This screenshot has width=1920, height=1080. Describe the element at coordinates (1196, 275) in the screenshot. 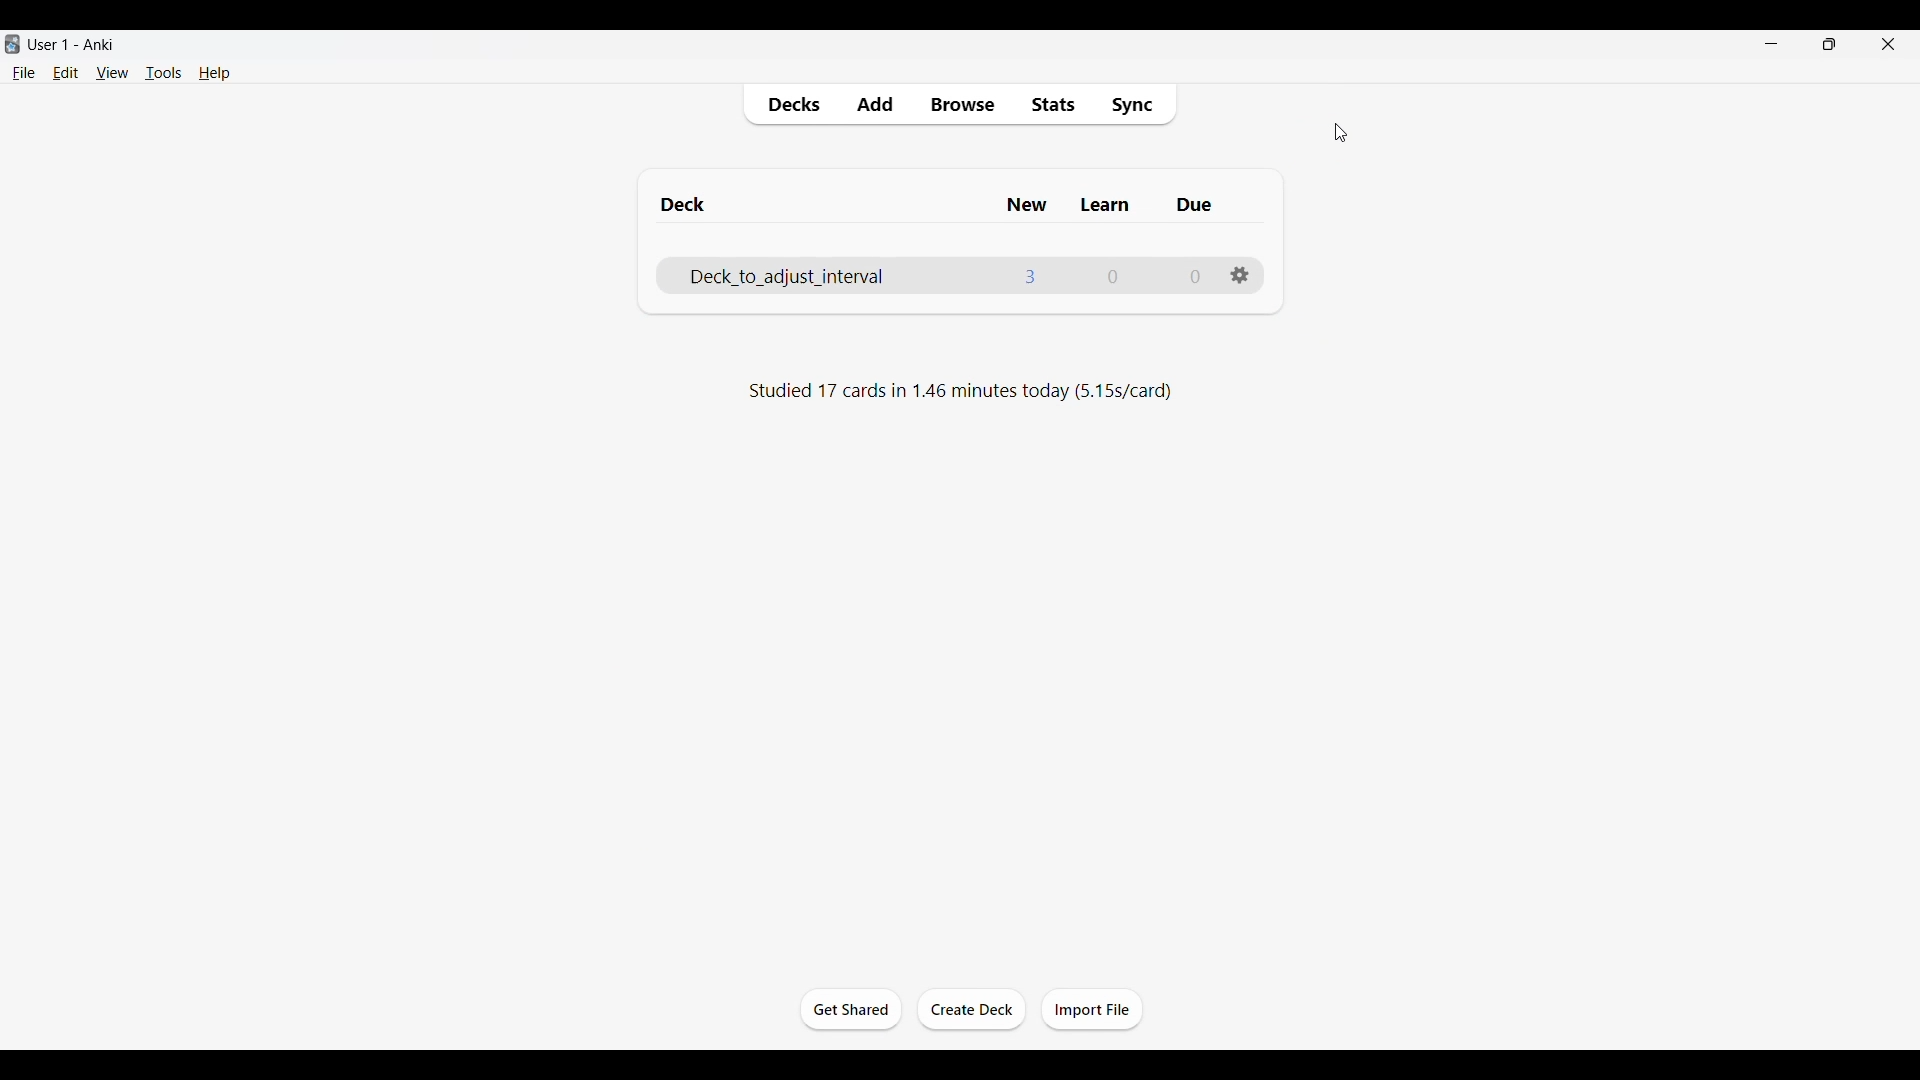

I see `Number of due cards` at that location.